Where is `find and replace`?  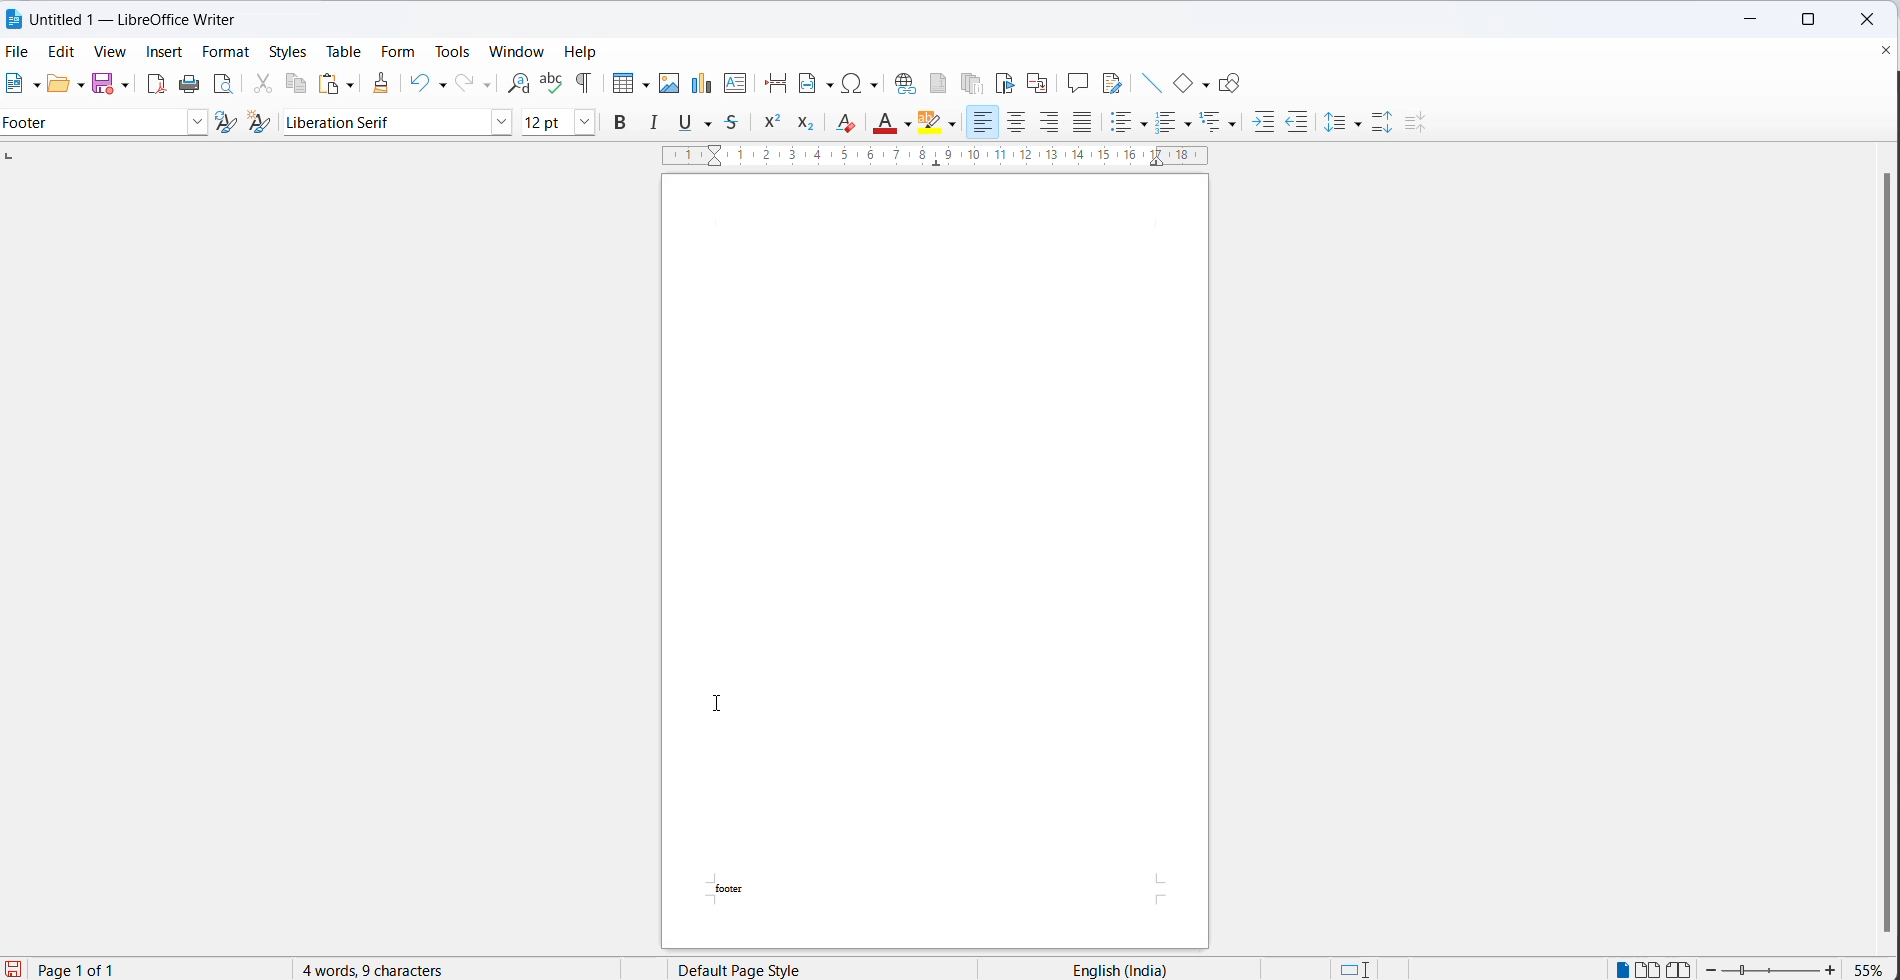
find and replace is located at coordinates (518, 83).